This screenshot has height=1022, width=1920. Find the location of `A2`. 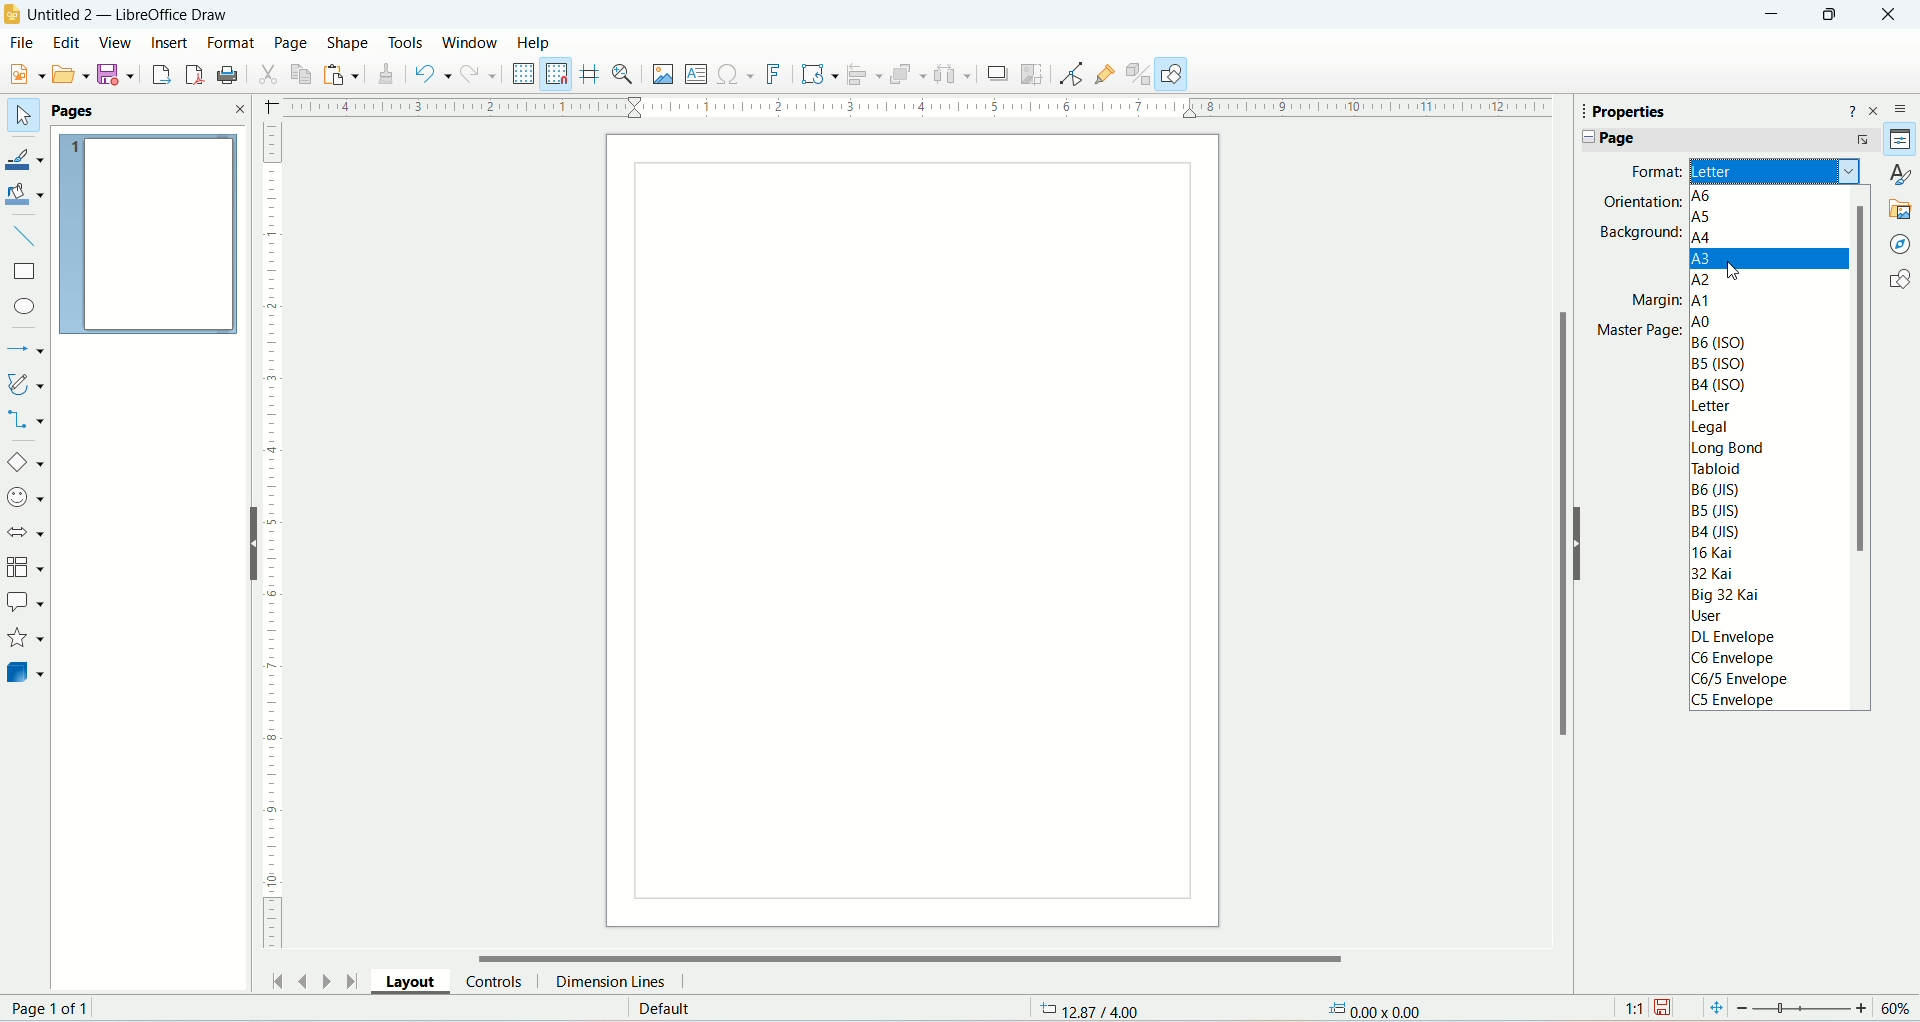

A2 is located at coordinates (1702, 276).